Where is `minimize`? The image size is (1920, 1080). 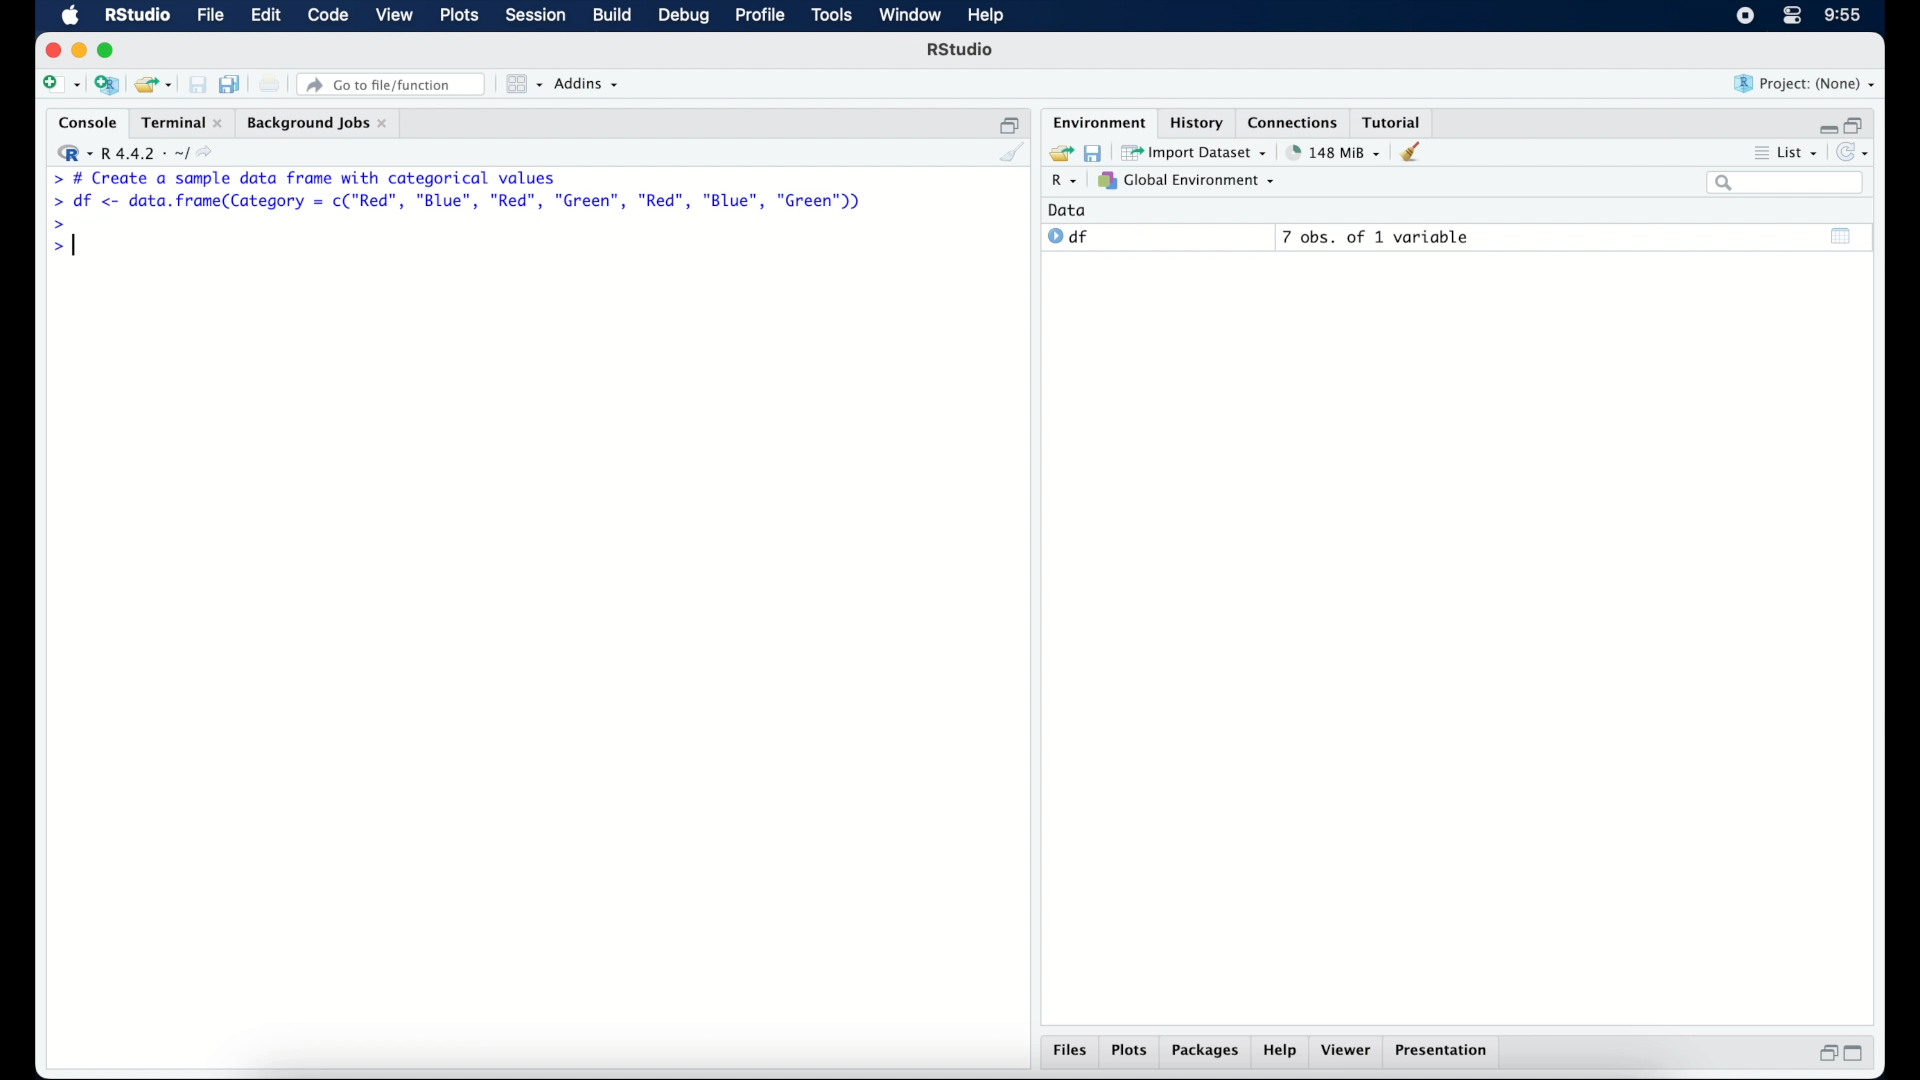 minimize is located at coordinates (1824, 125).